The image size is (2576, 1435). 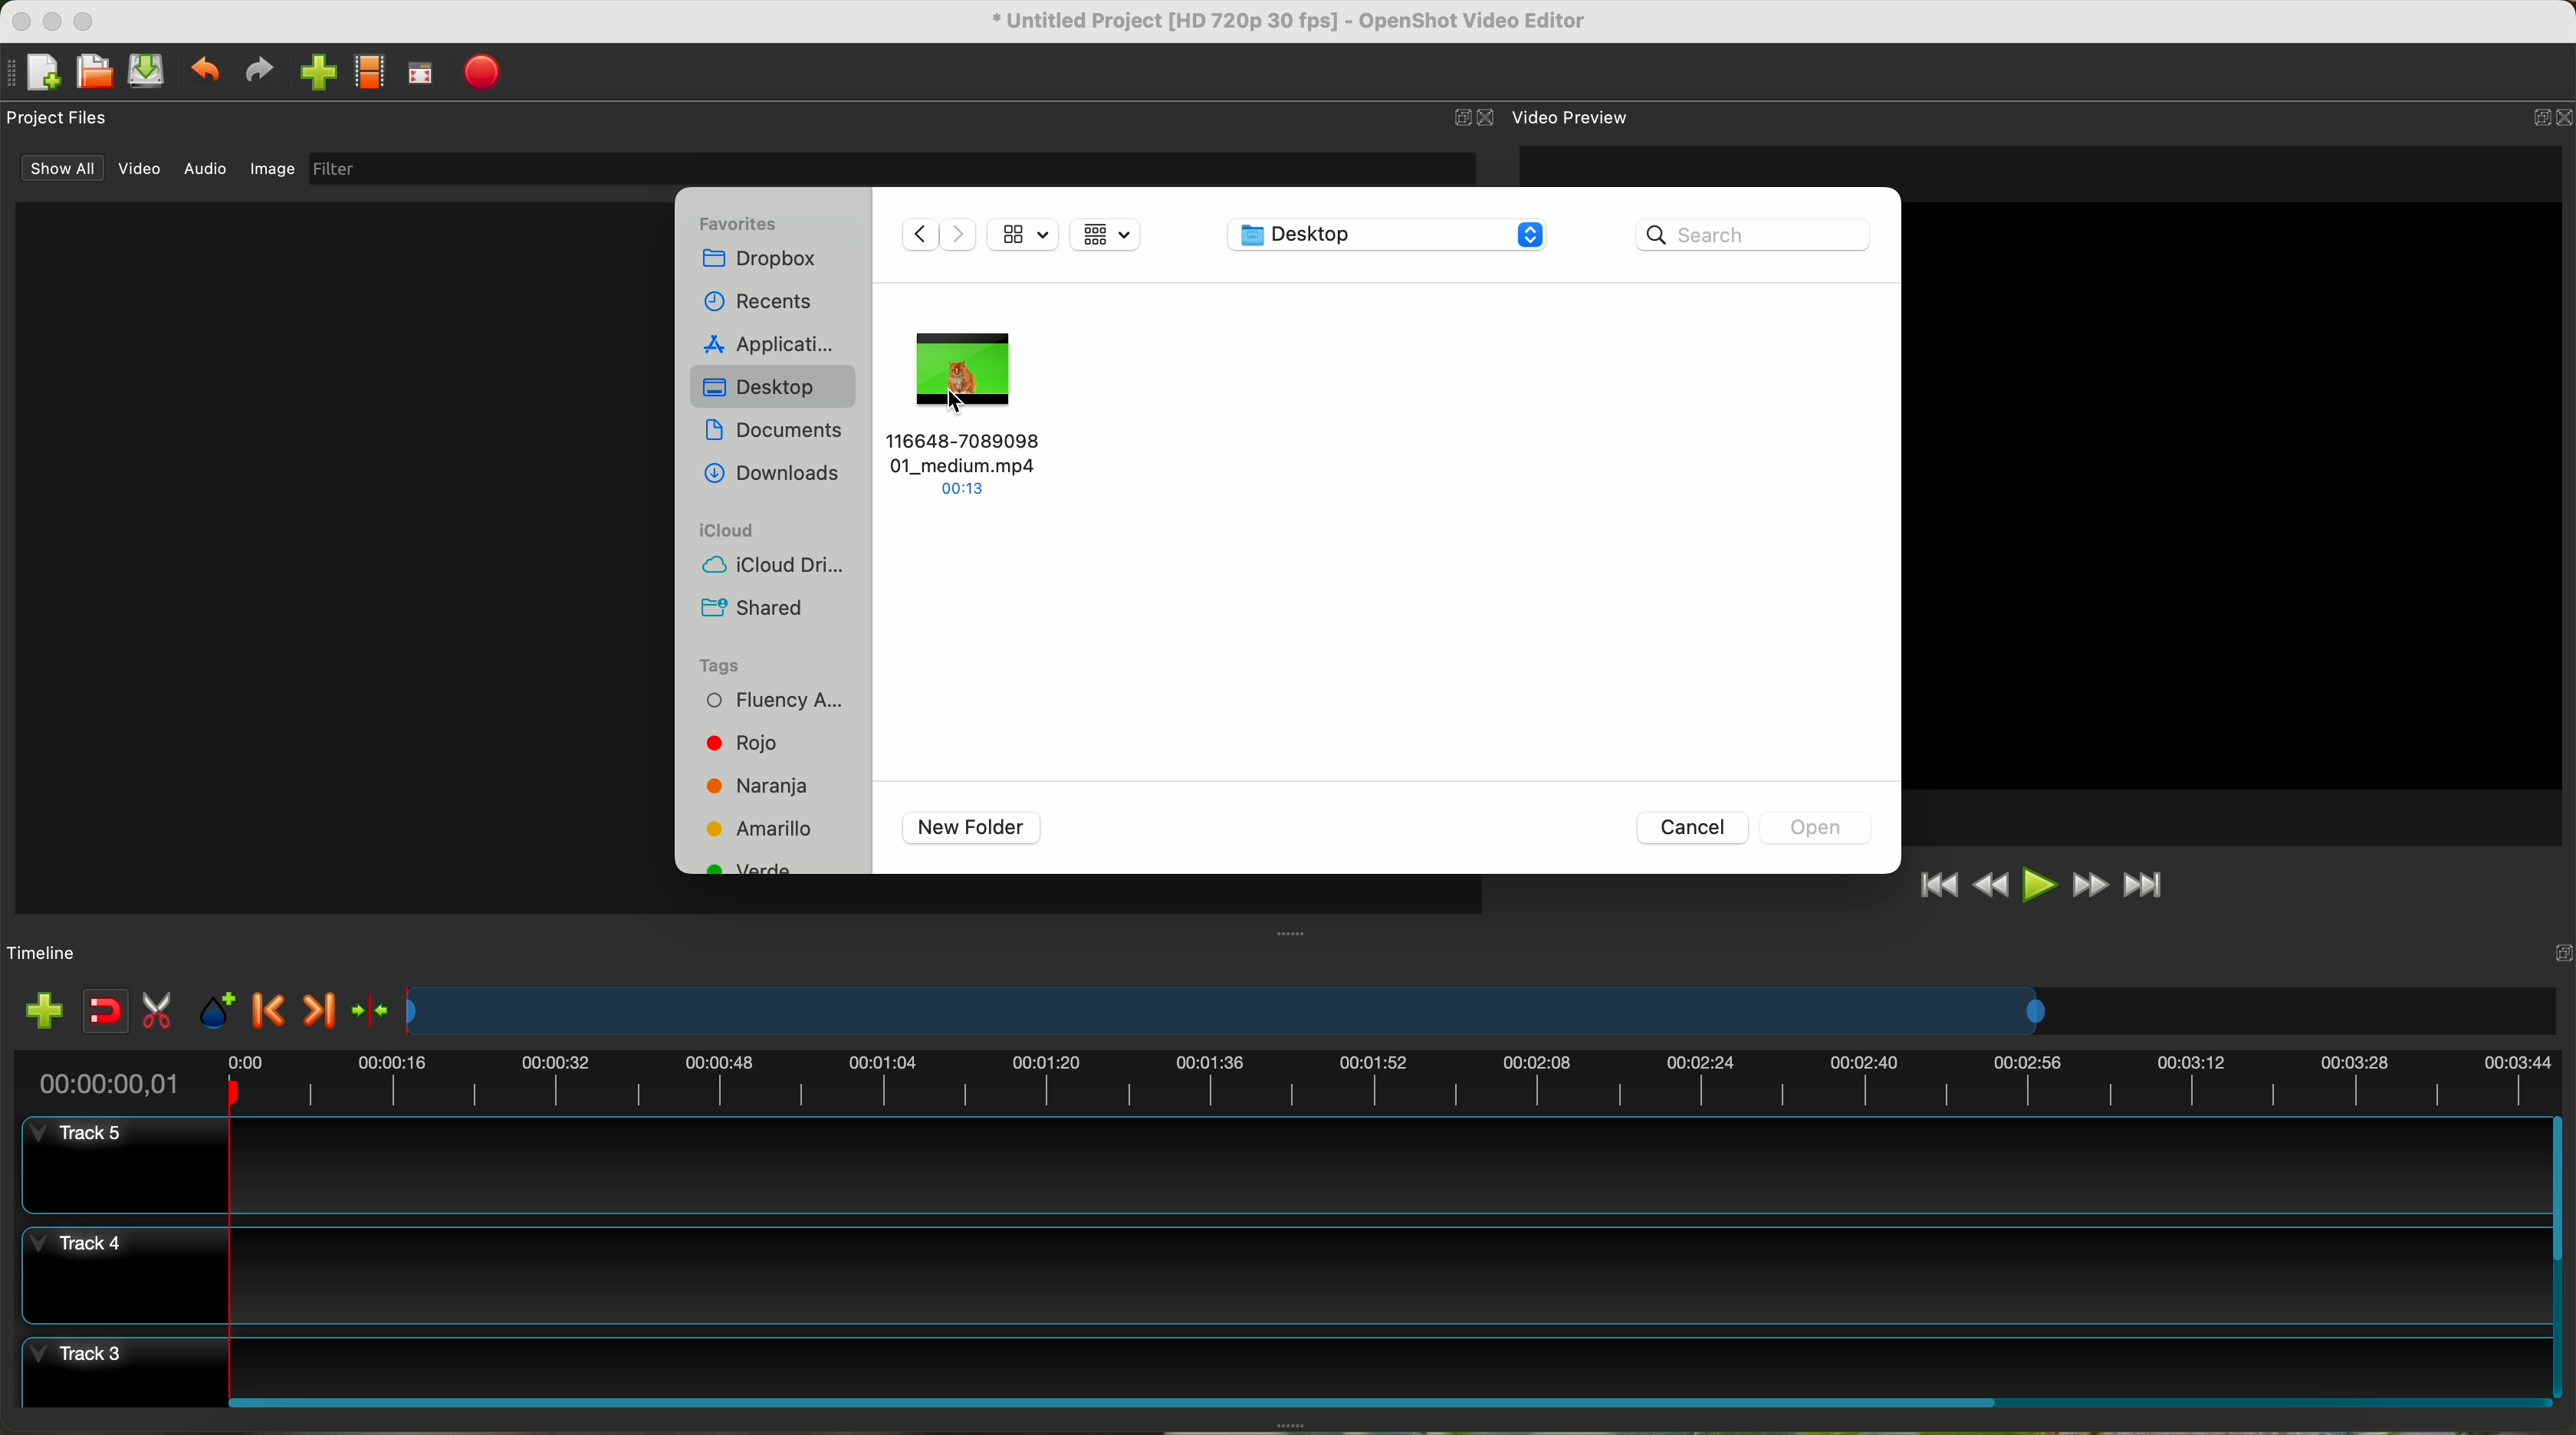 What do you see at coordinates (270, 1010) in the screenshot?
I see `previous marker` at bounding box center [270, 1010].